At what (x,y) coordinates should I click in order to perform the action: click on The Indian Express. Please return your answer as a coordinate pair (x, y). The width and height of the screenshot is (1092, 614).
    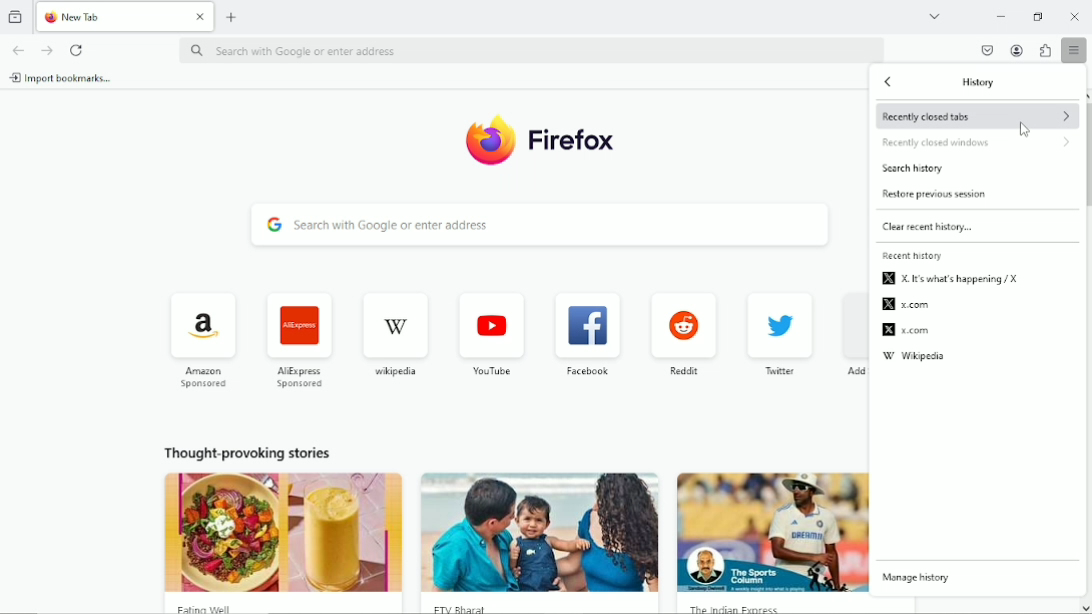
    Looking at the image, I should click on (771, 605).